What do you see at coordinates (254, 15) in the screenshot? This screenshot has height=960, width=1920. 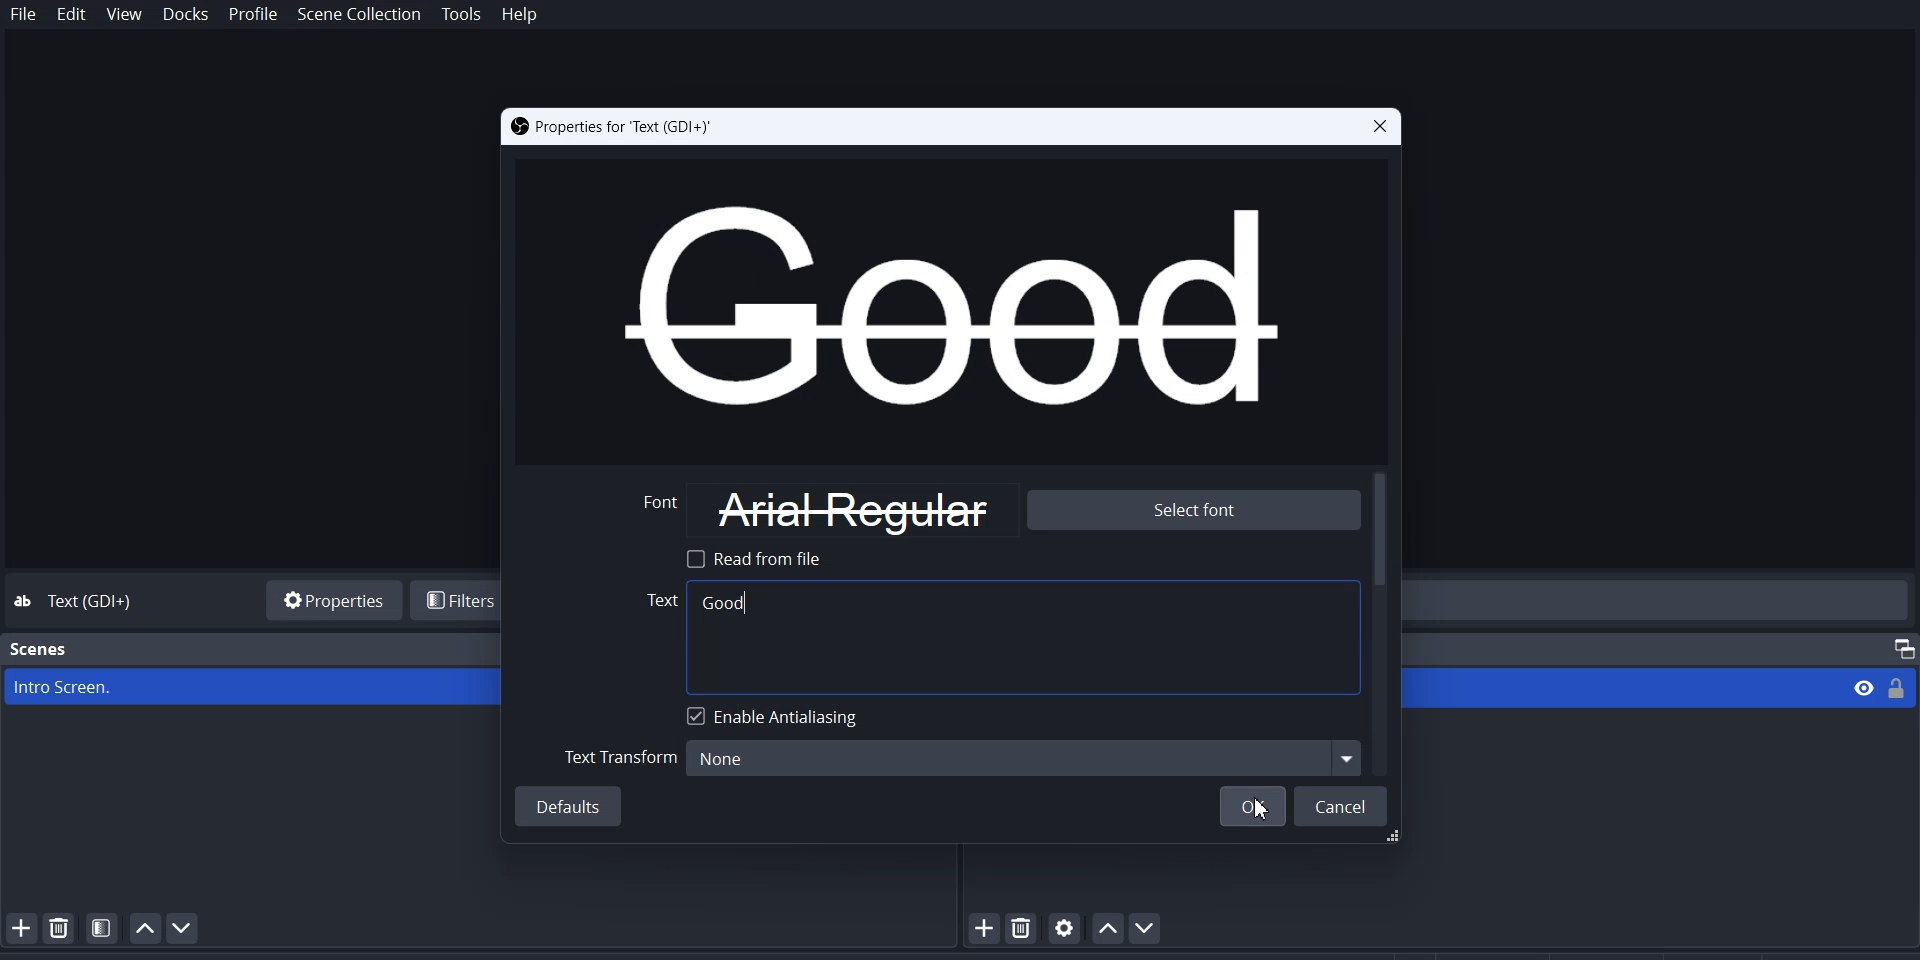 I see `Profile` at bounding box center [254, 15].